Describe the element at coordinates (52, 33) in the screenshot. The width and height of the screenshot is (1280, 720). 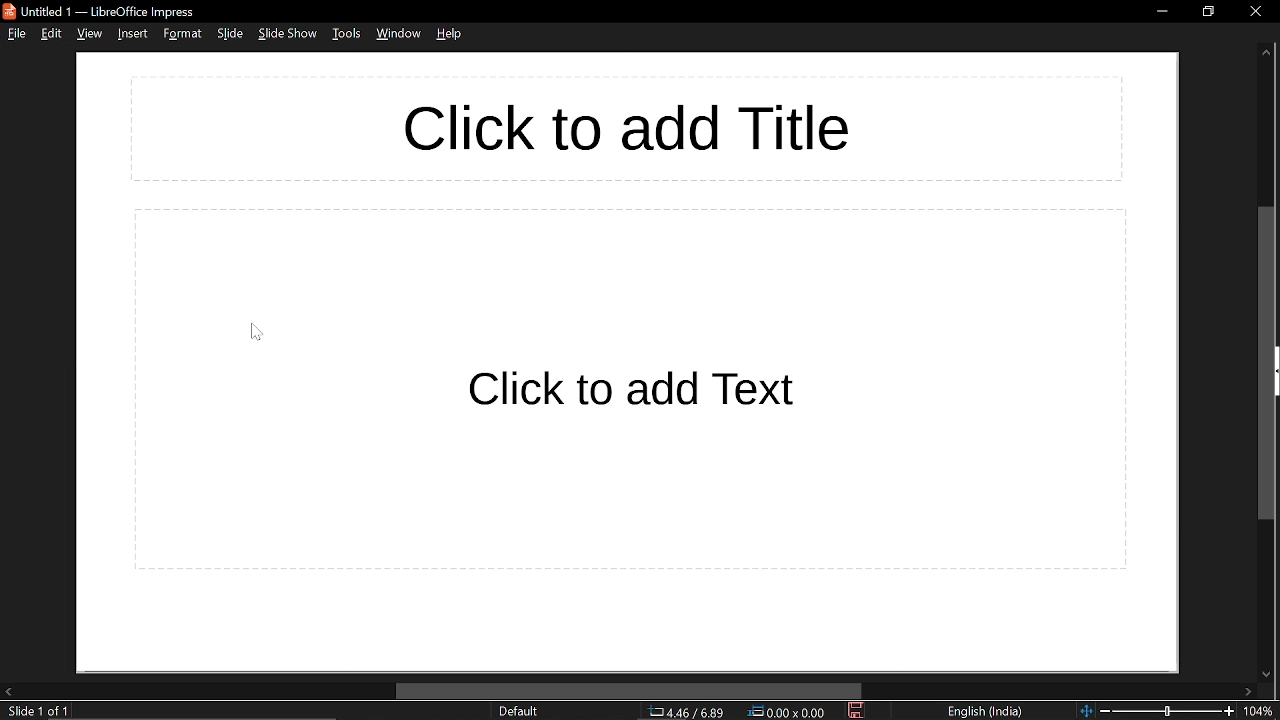
I see `edit` at that location.